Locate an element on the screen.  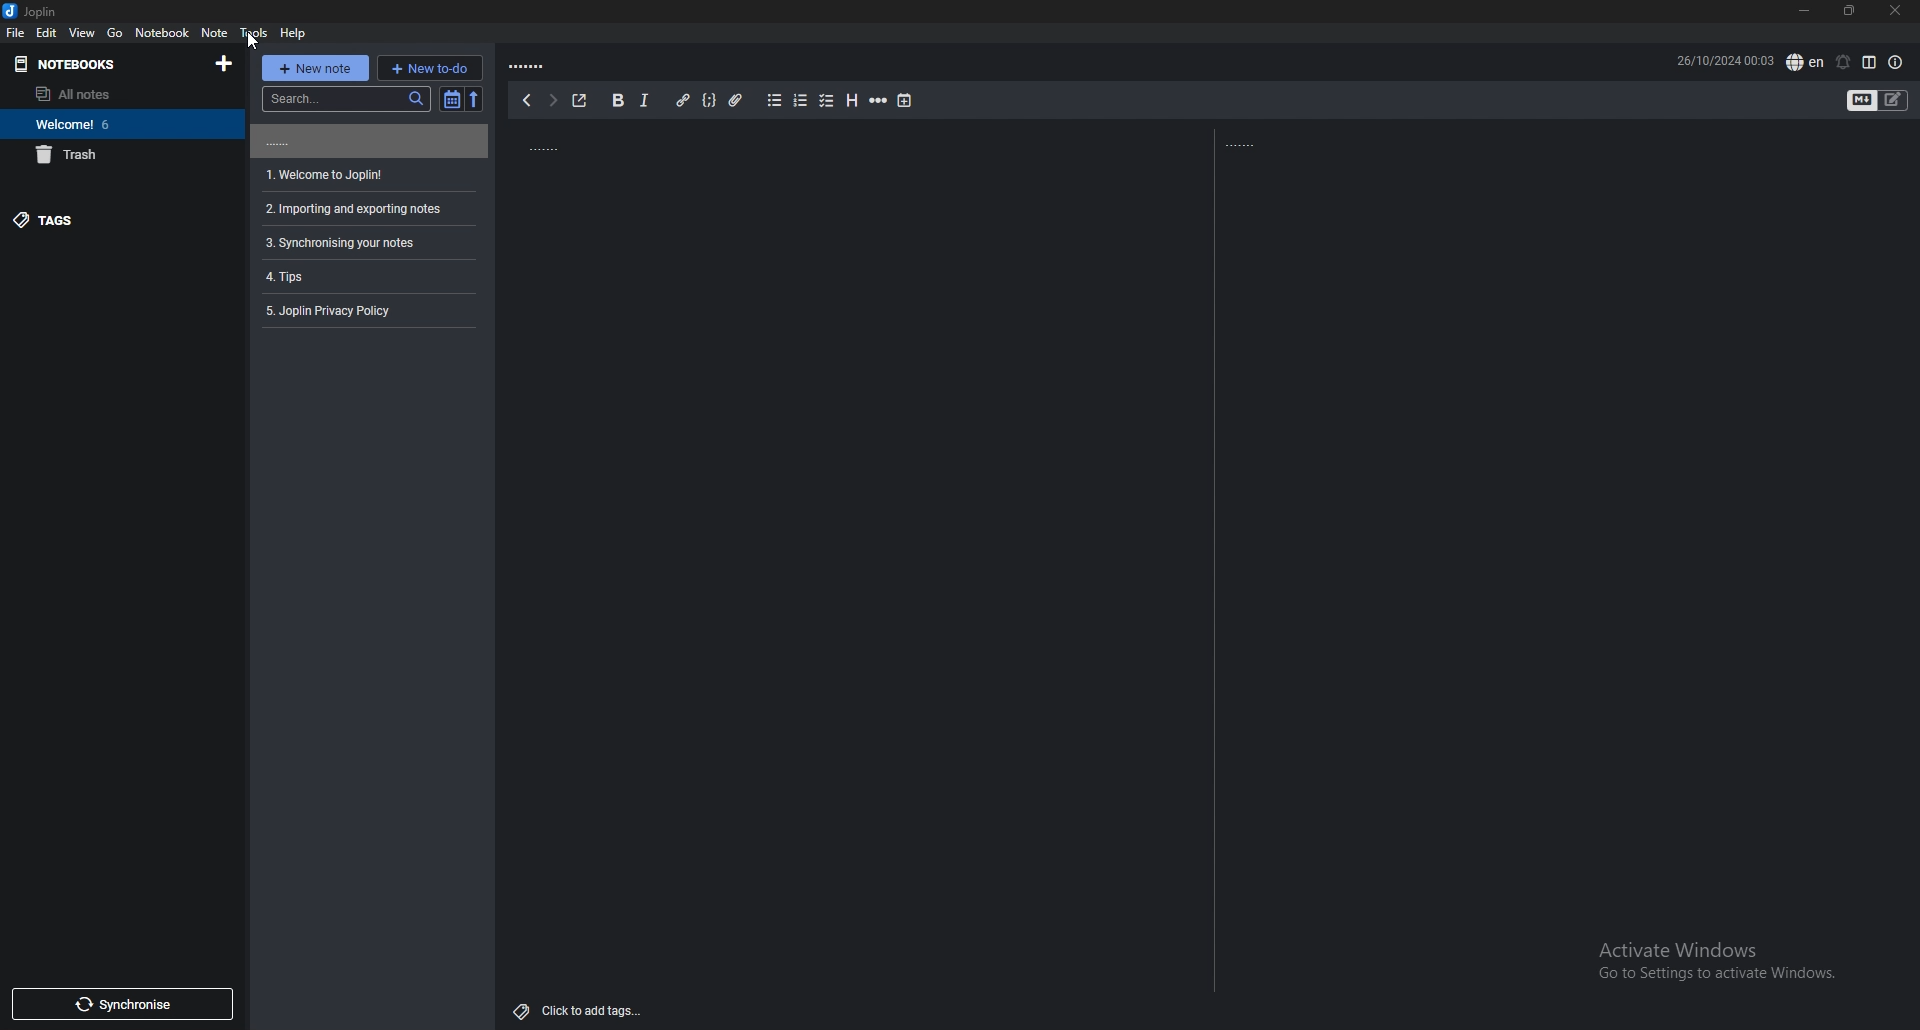
checkbox is located at coordinates (827, 99).